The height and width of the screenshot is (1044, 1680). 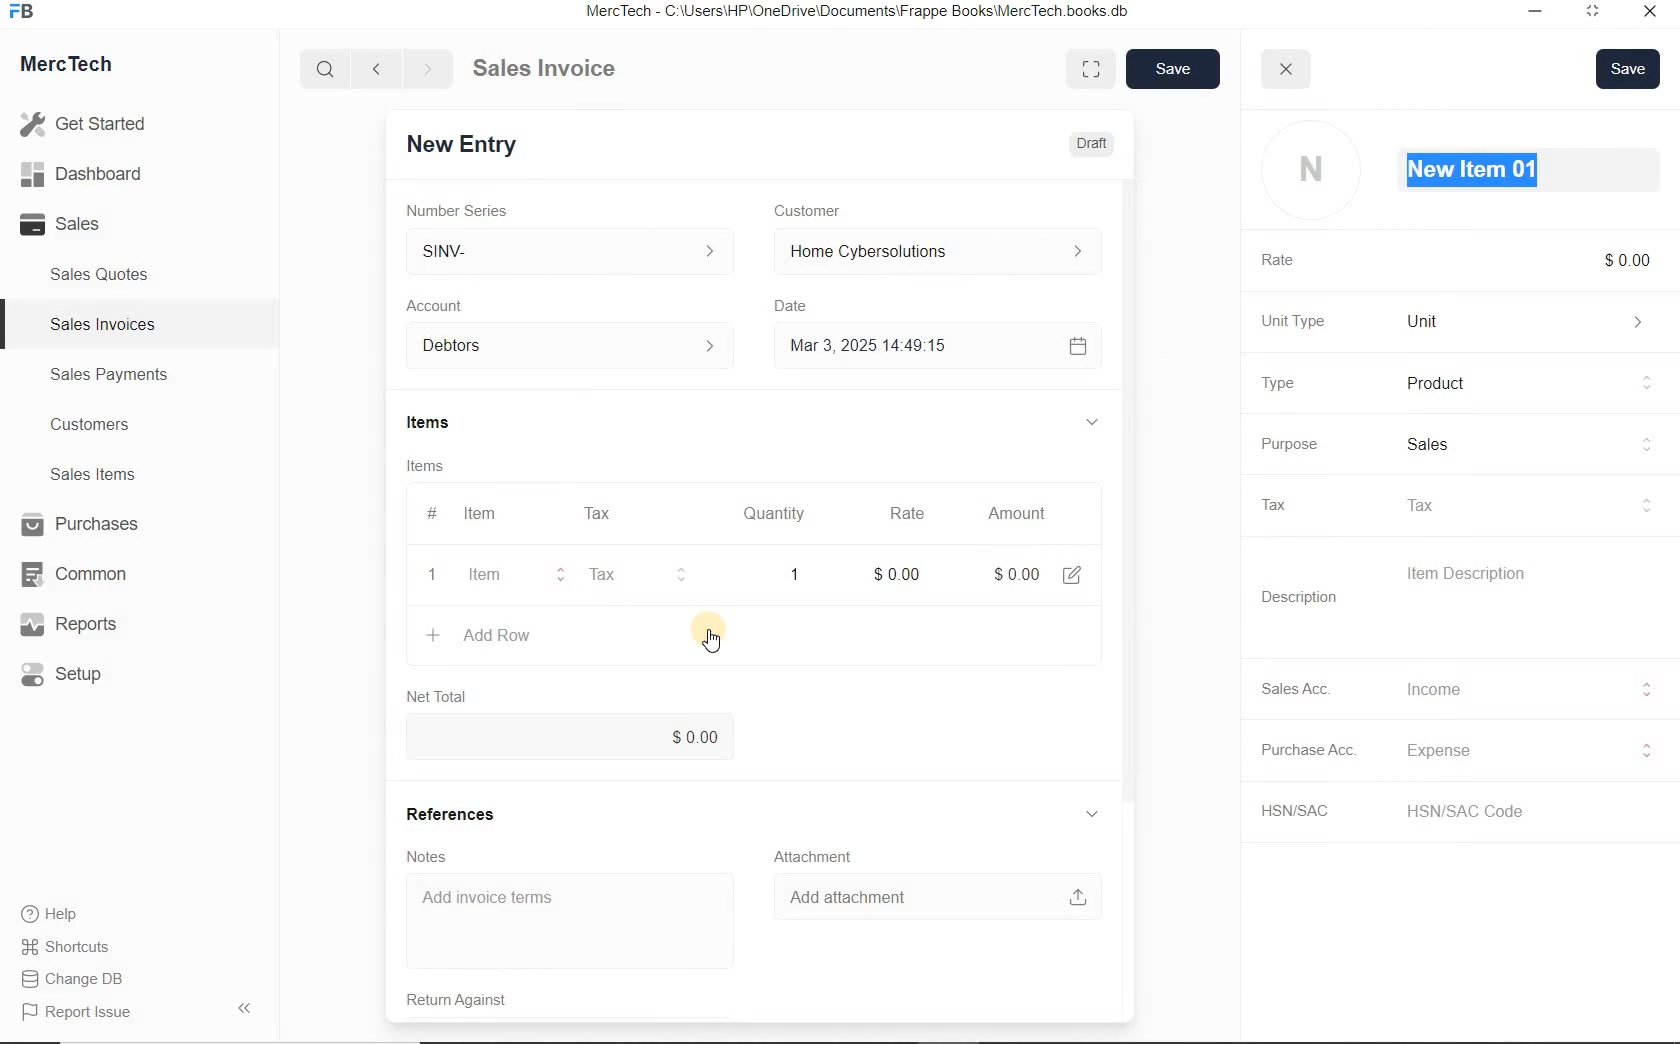 I want to click on create, so click(x=431, y=634).